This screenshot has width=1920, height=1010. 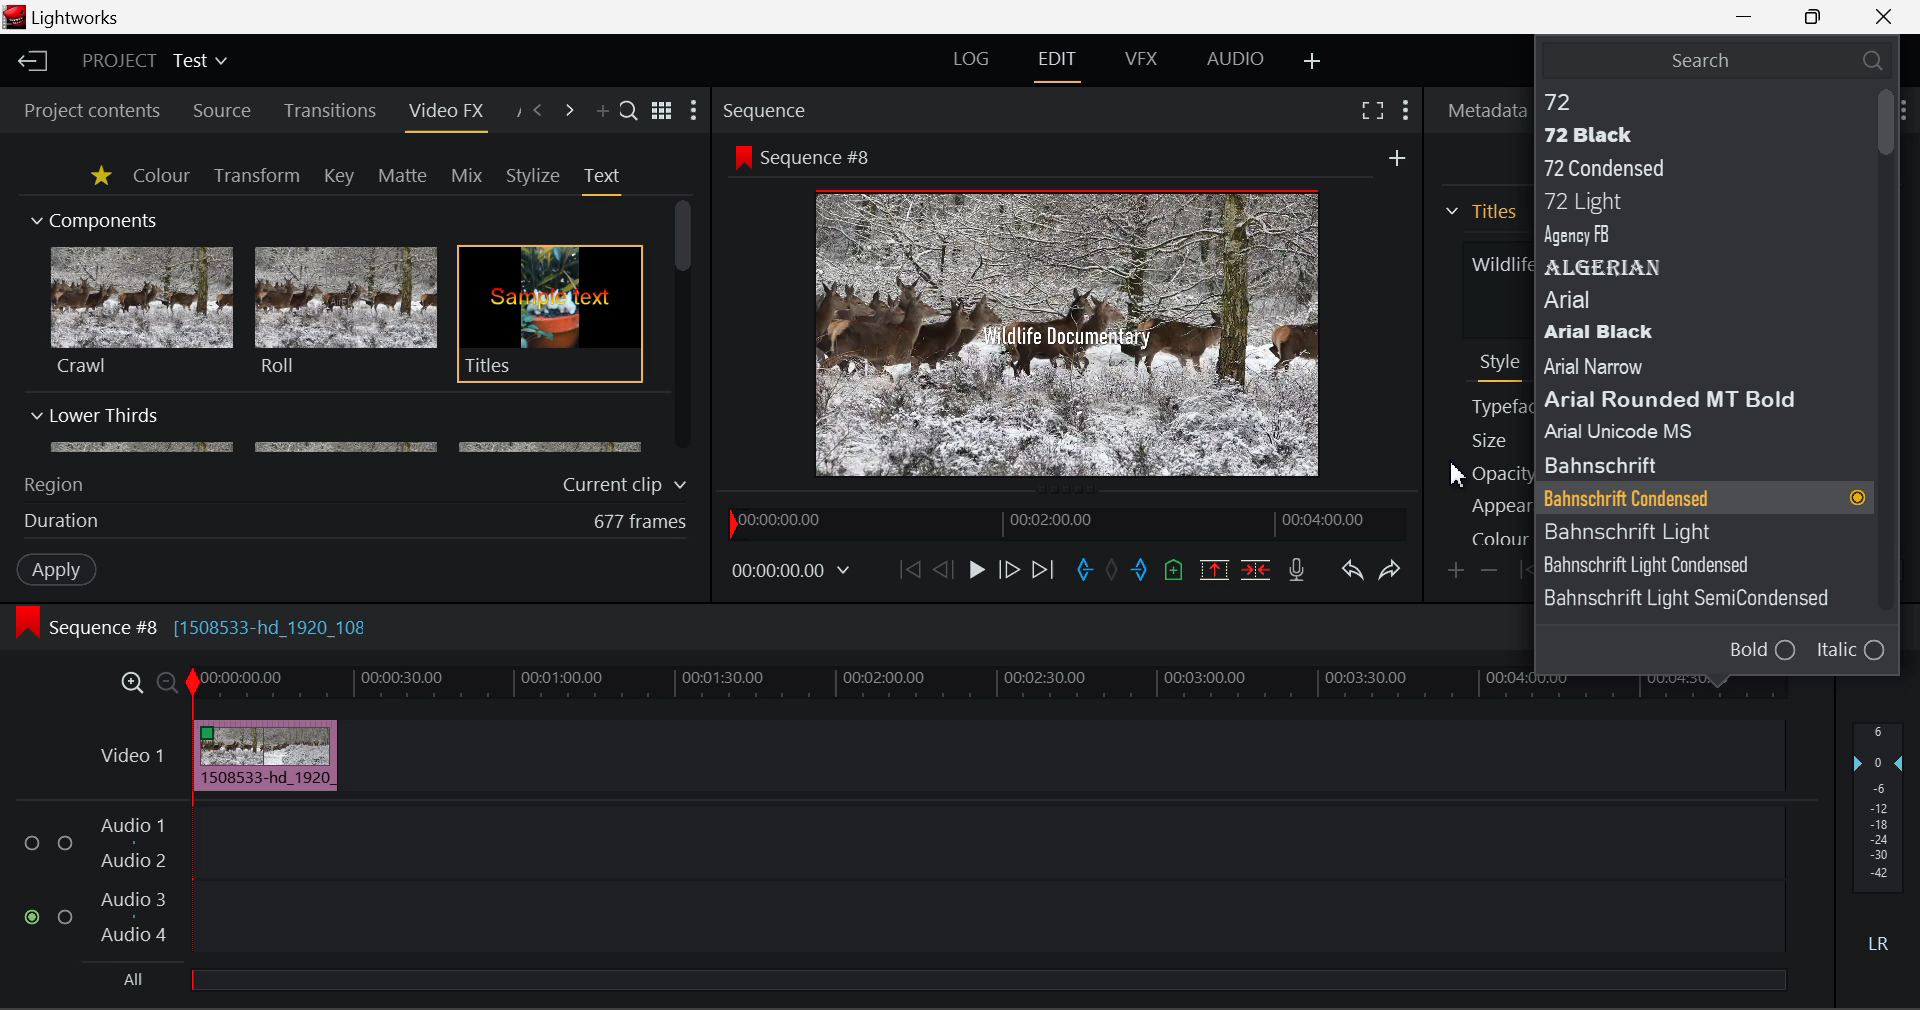 What do you see at coordinates (168, 685) in the screenshot?
I see `Zoom Out Timeline` at bounding box center [168, 685].